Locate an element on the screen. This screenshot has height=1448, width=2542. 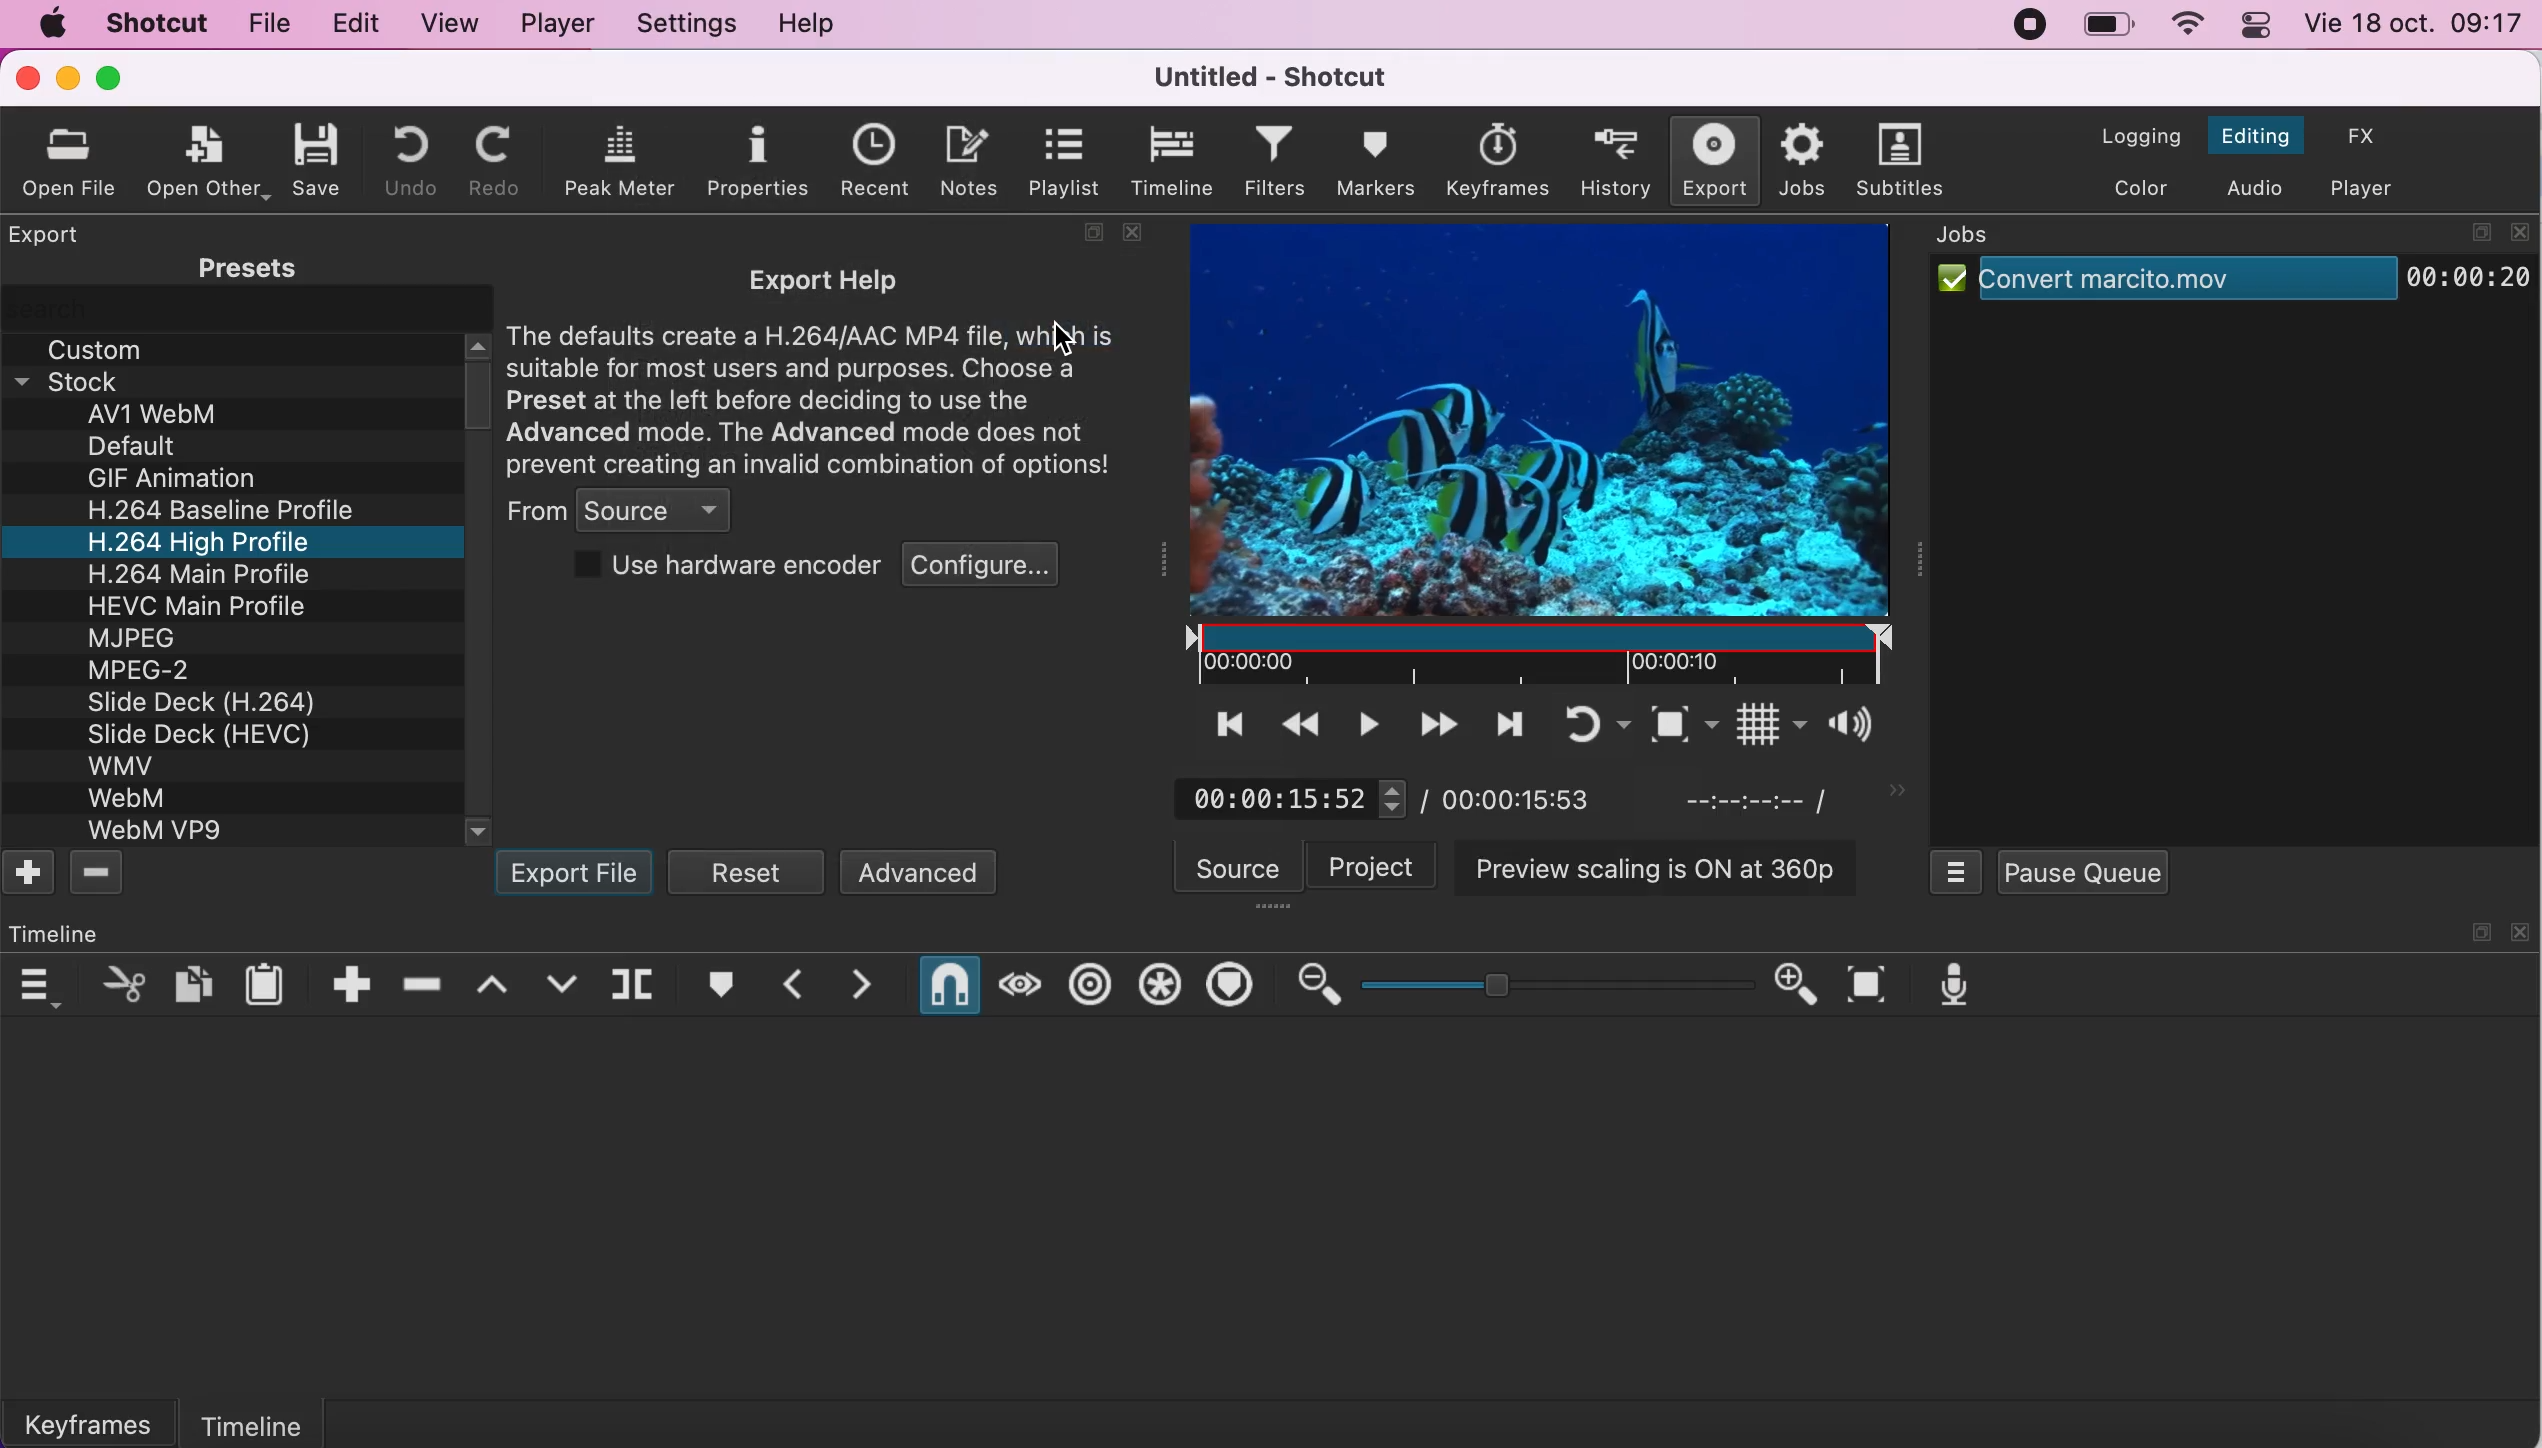
HEVC Main Profile is located at coordinates (199, 604).